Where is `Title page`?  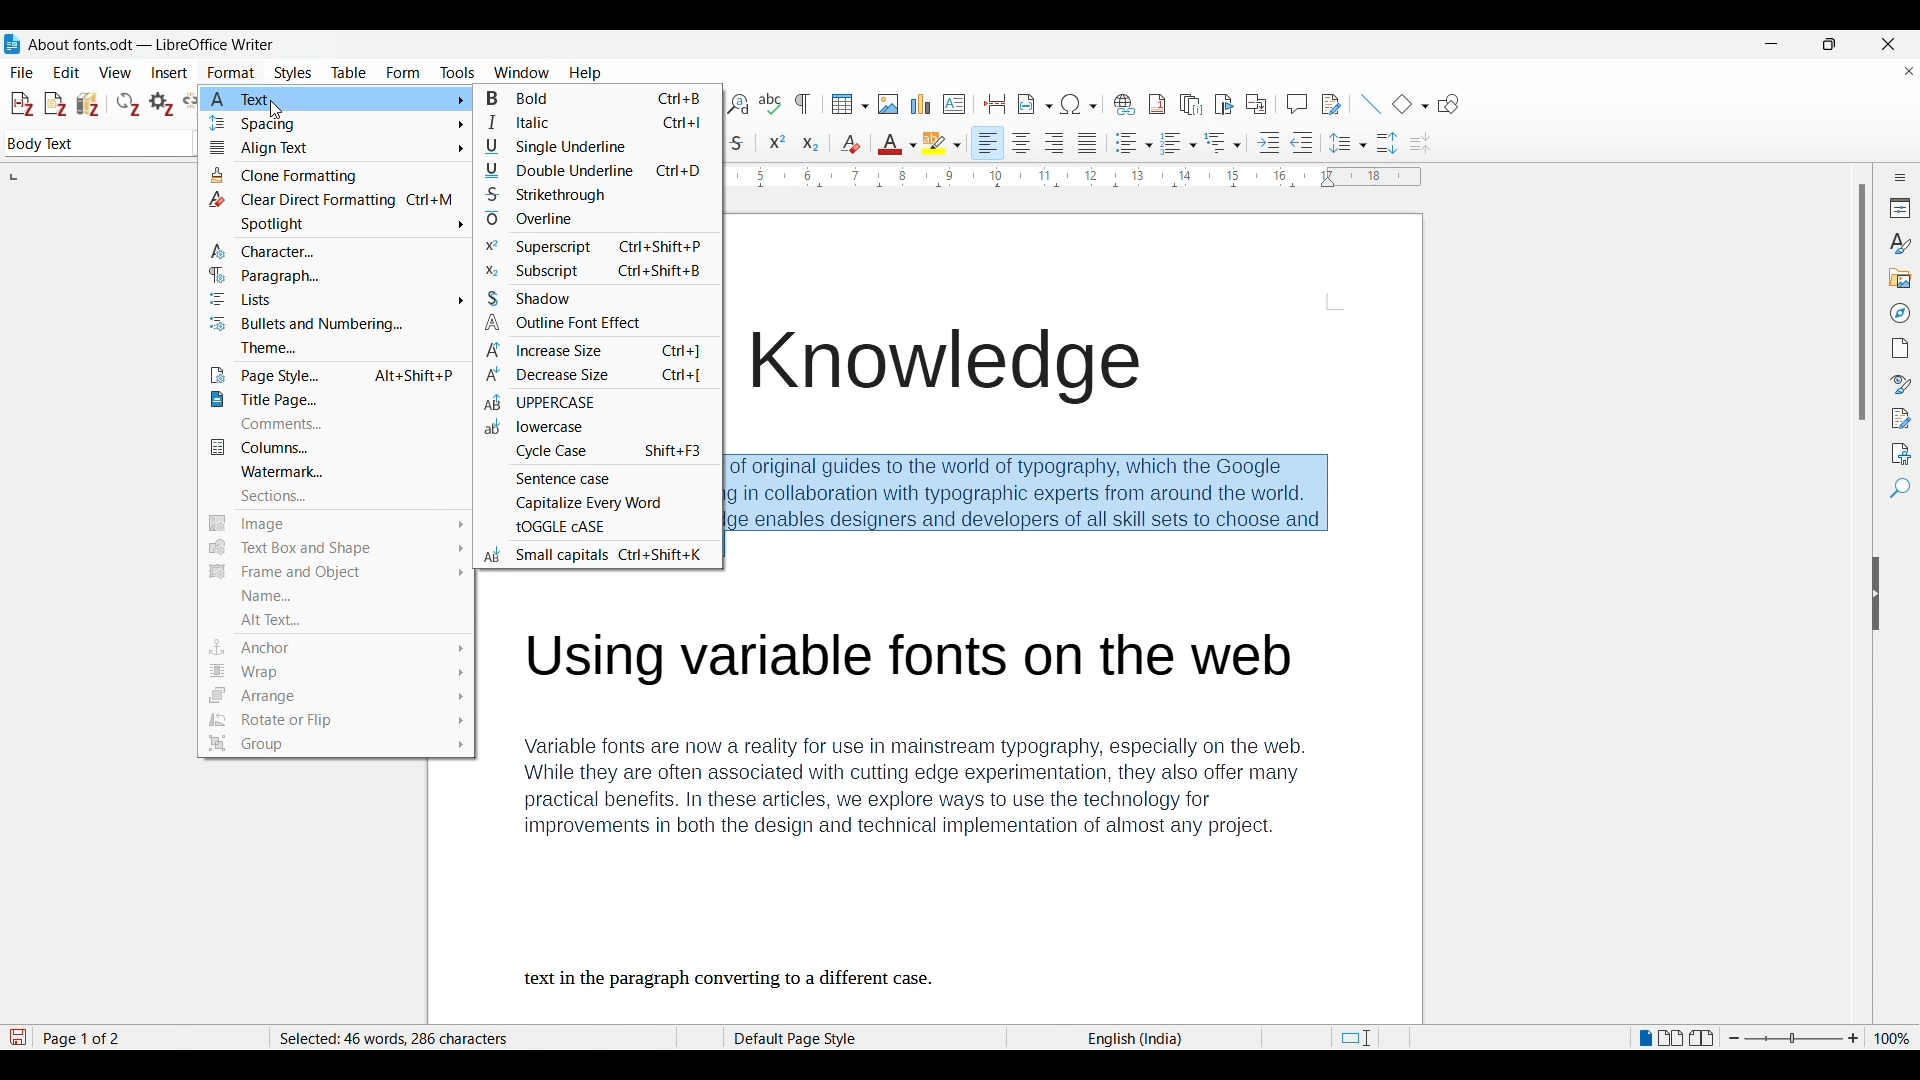 Title page is located at coordinates (328, 399).